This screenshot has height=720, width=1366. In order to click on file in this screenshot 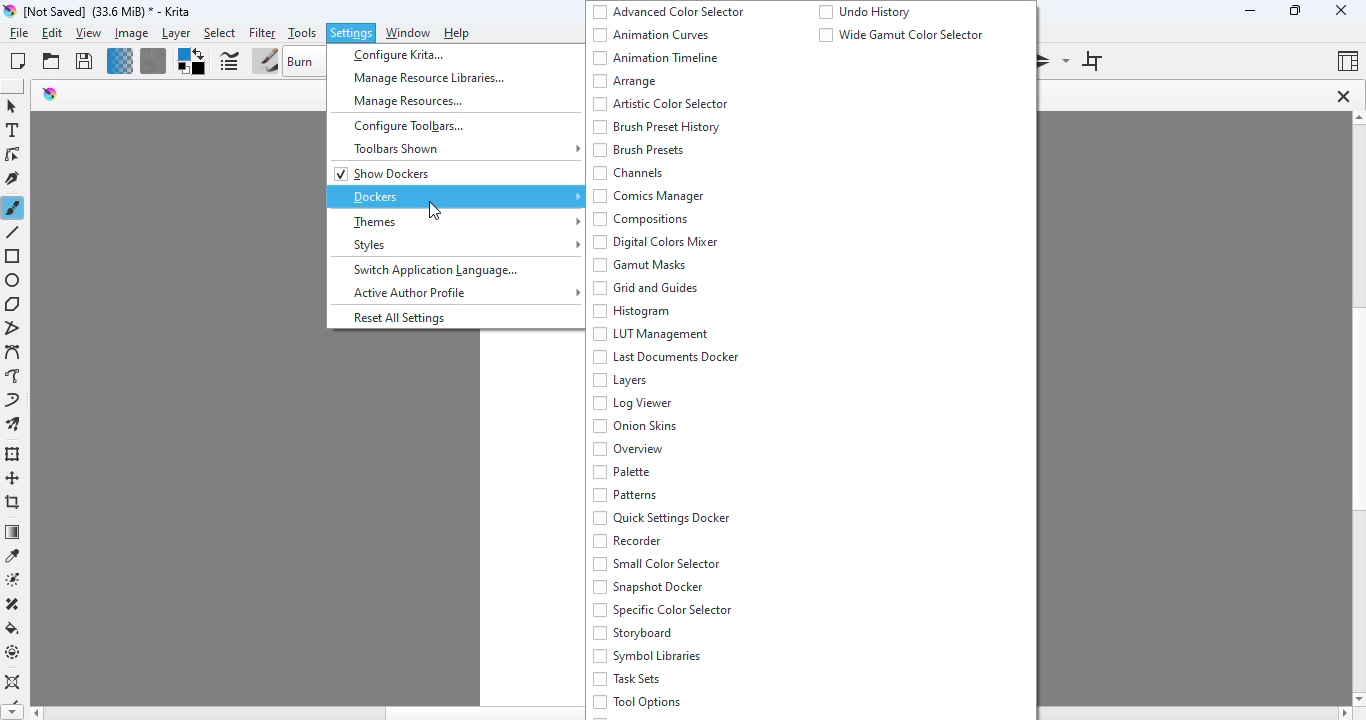, I will do `click(19, 33)`.